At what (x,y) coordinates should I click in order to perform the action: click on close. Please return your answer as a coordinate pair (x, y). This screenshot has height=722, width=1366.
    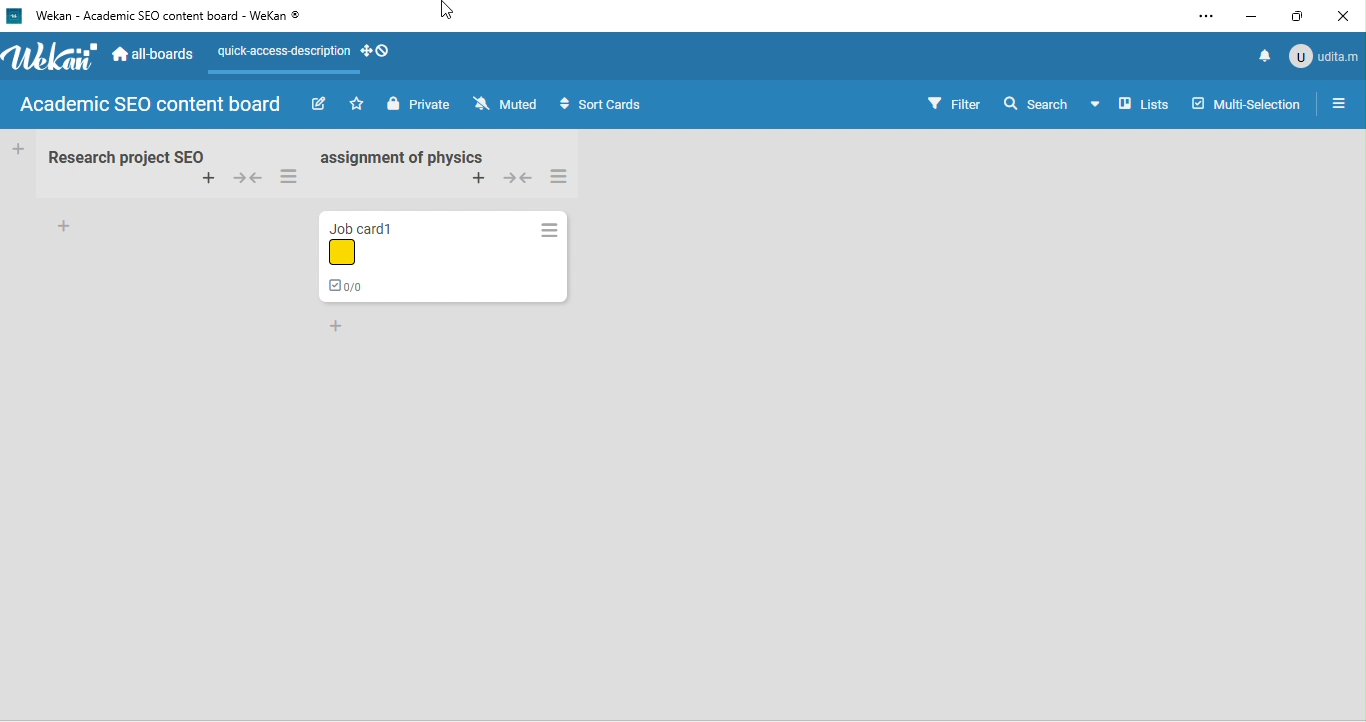
    Looking at the image, I should click on (1351, 15).